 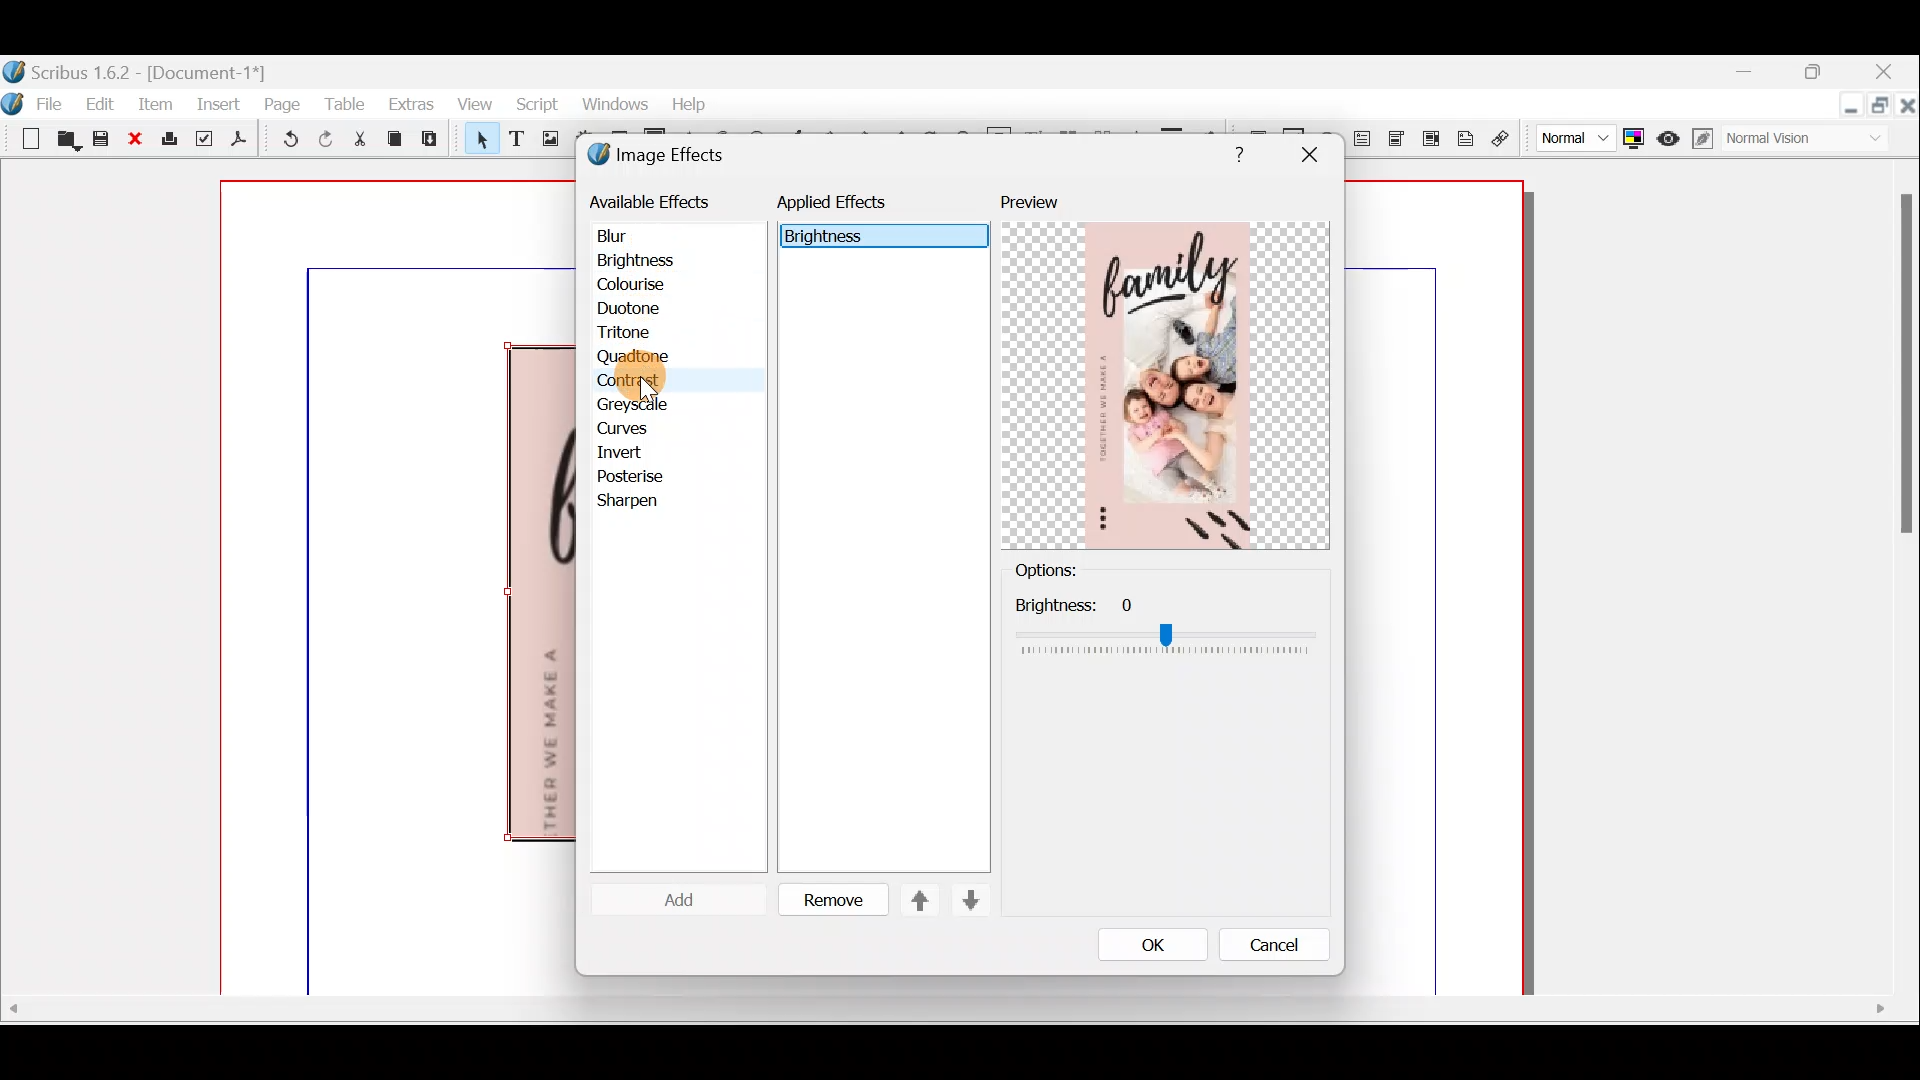 I want to click on Toggle colour management system, so click(x=1634, y=134).